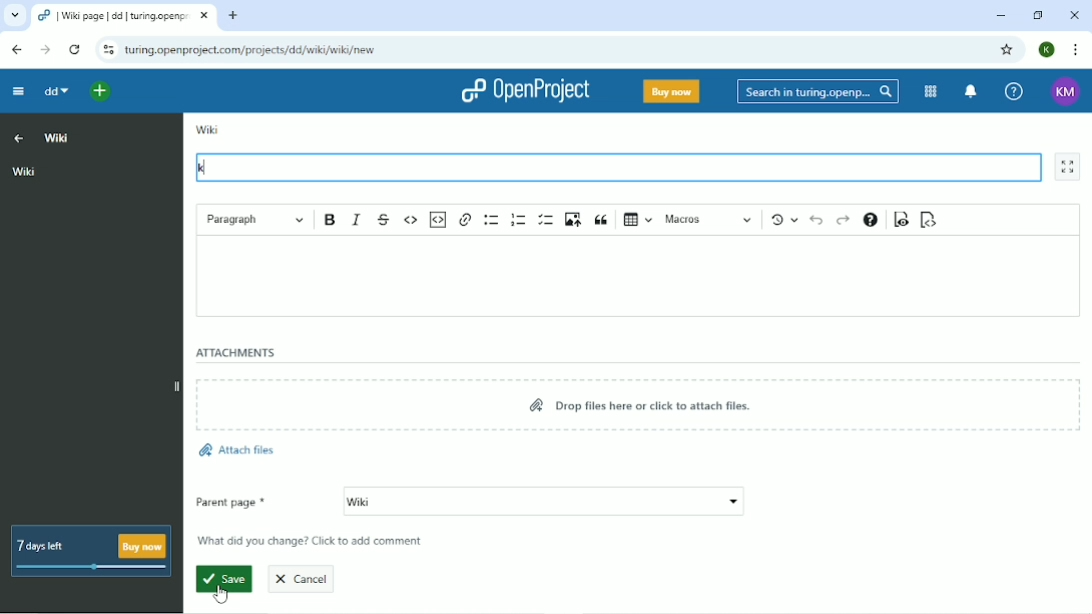  What do you see at coordinates (525, 90) in the screenshot?
I see `OpenProject` at bounding box center [525, 90].